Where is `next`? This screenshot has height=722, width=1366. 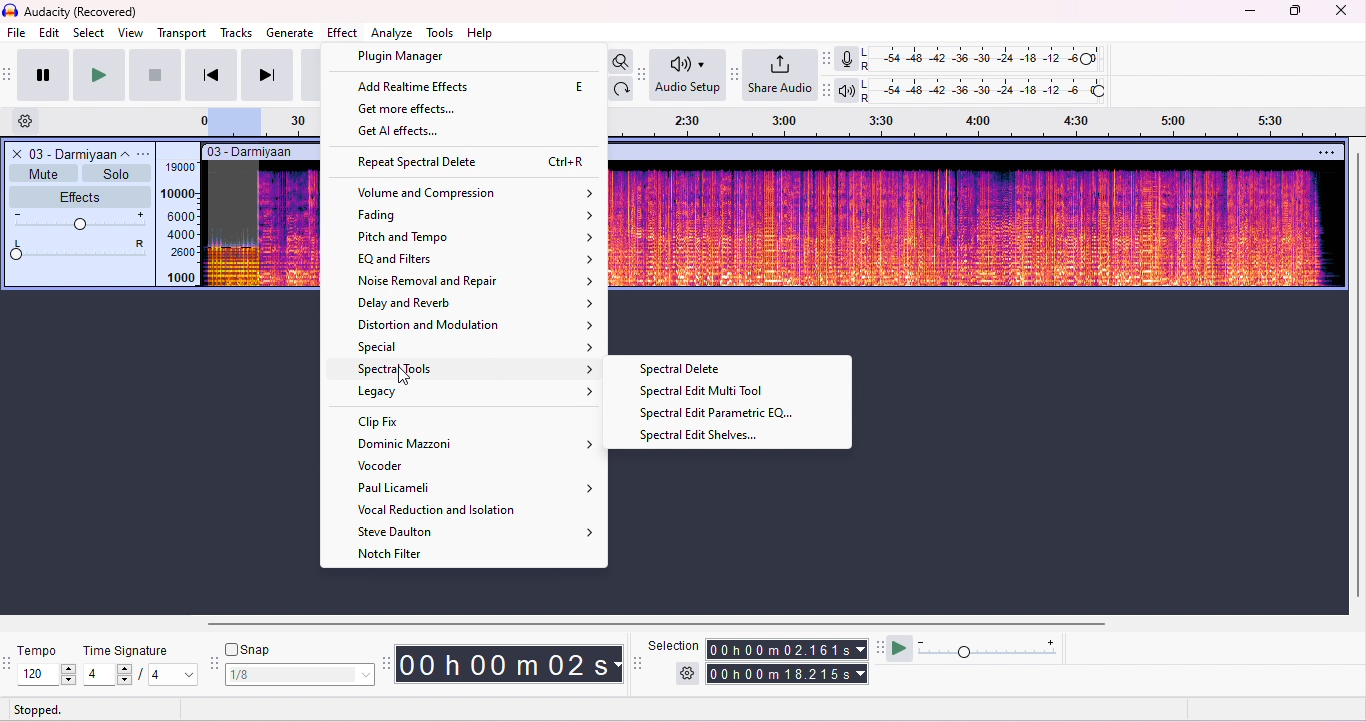 next is located at coordinates (267, 75).